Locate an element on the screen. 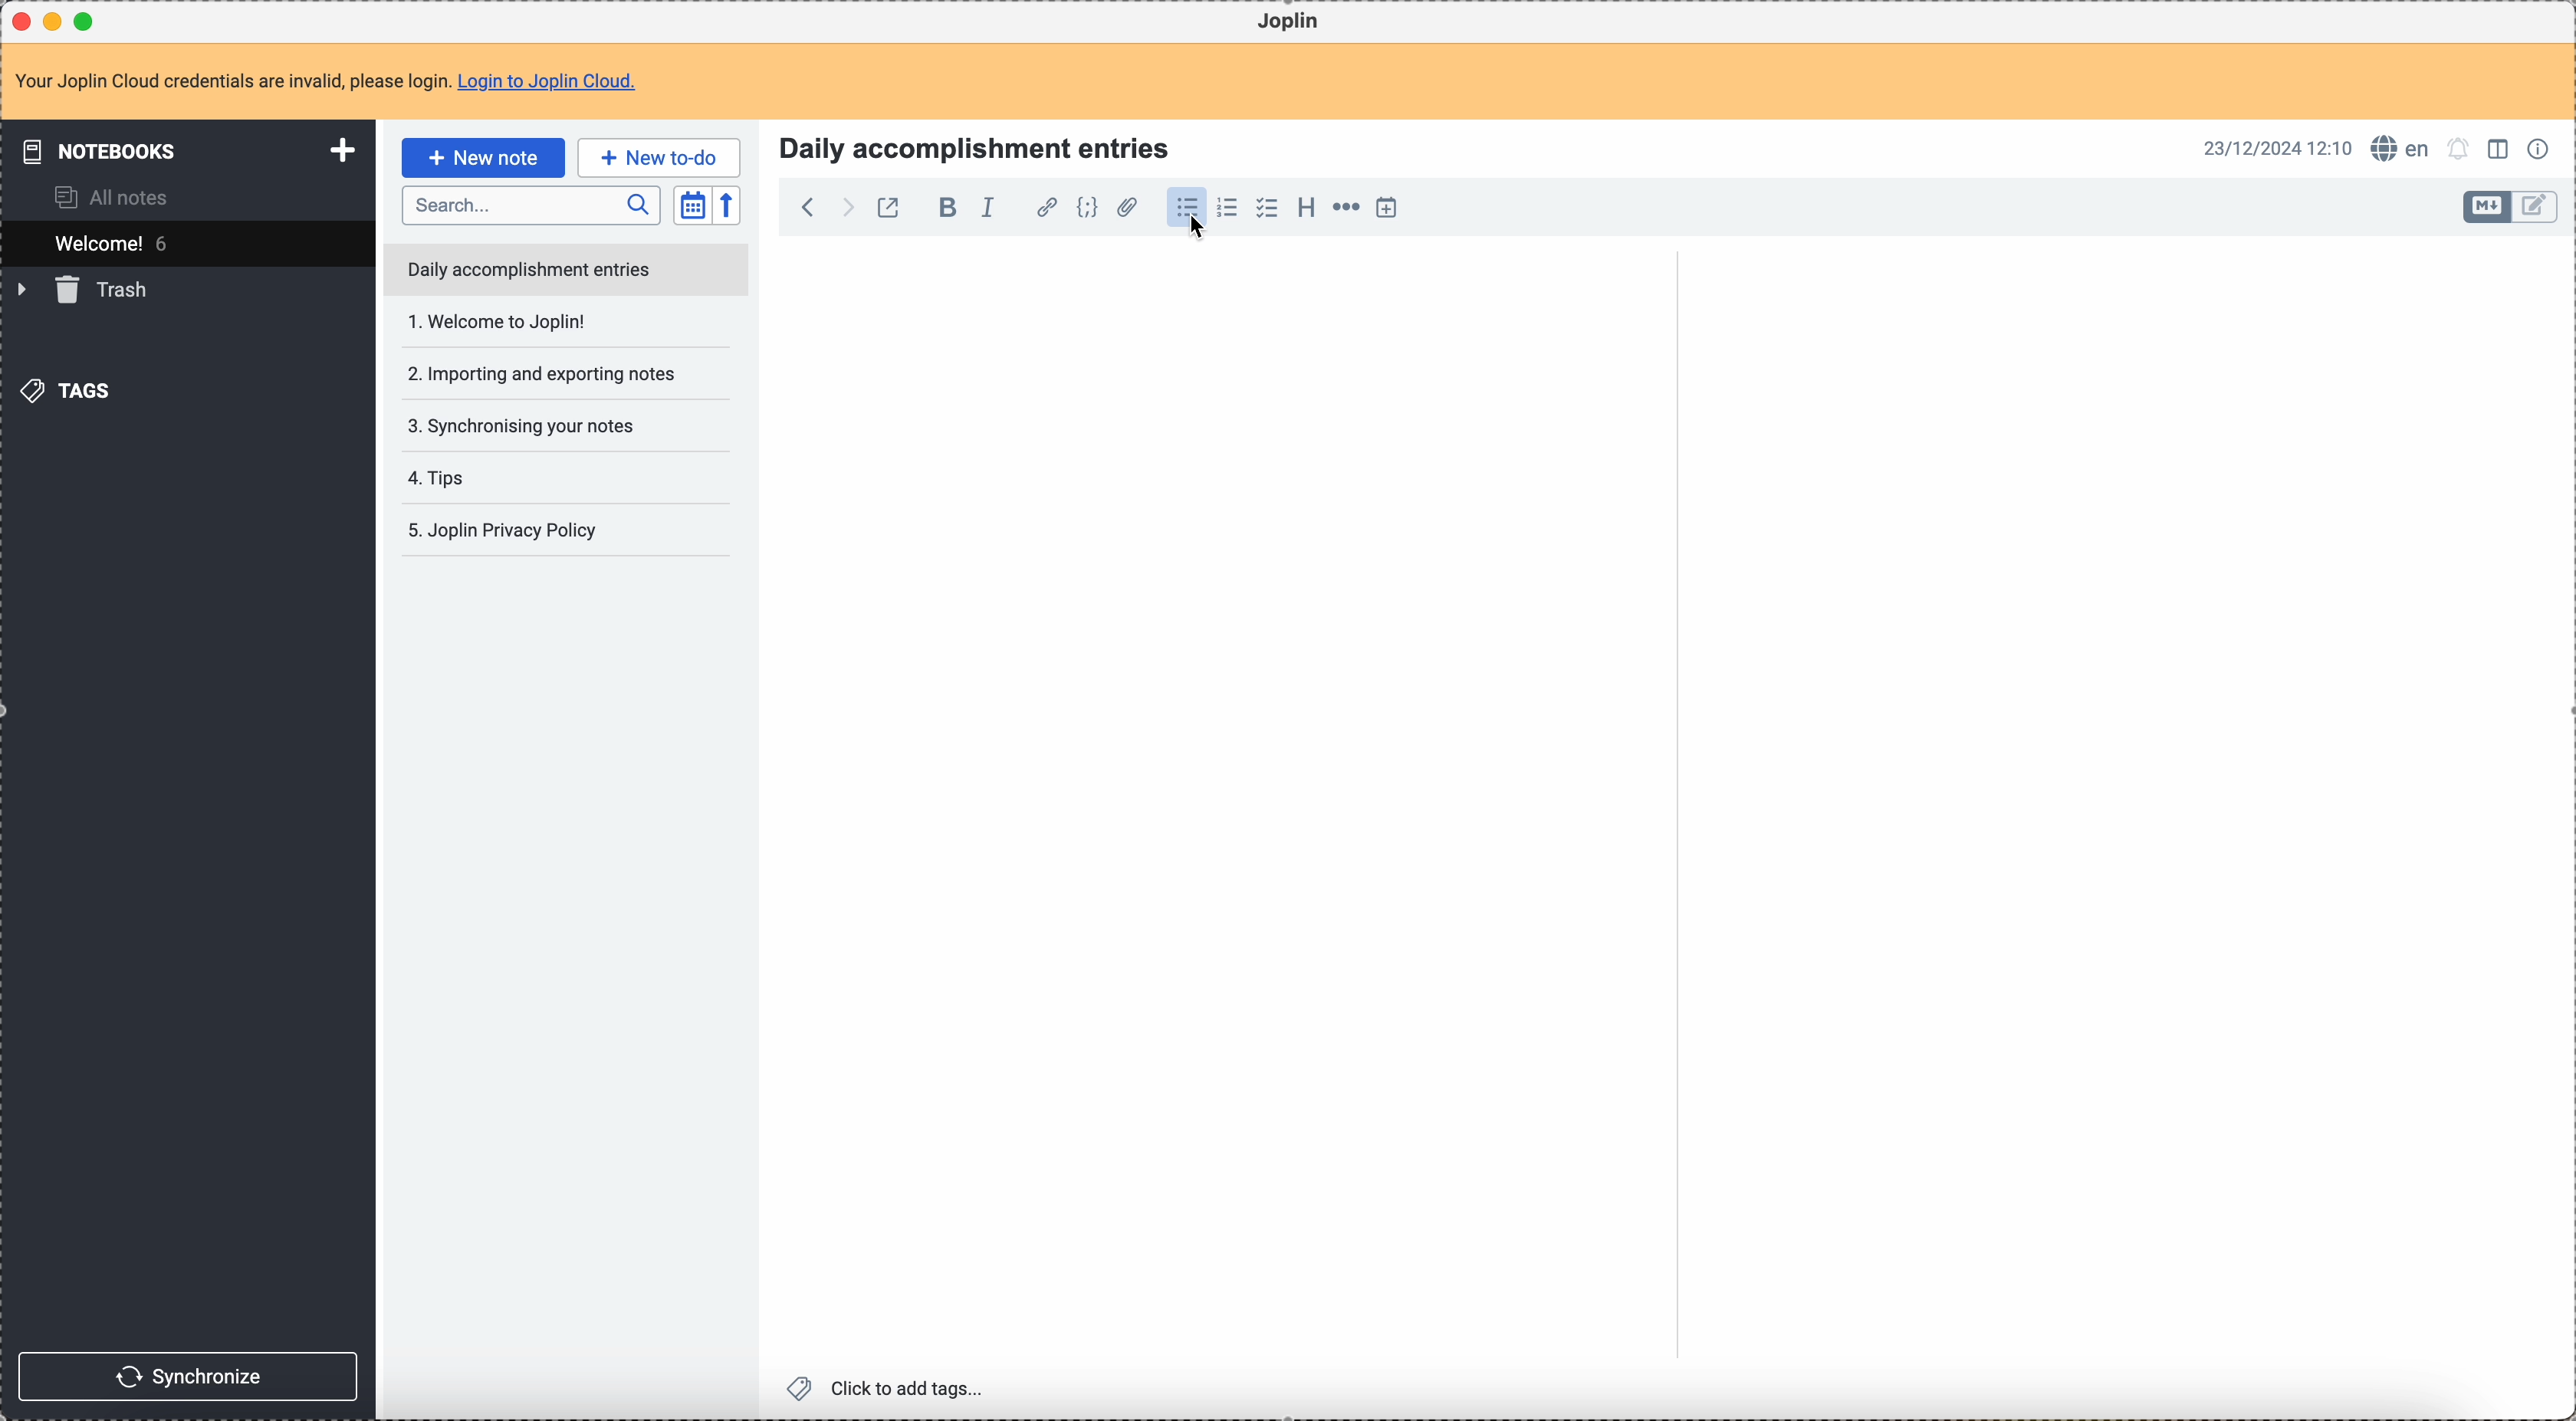 This screenshot has height=1421, width=2576. synchronising your notes is located at coordinates (531, 374).